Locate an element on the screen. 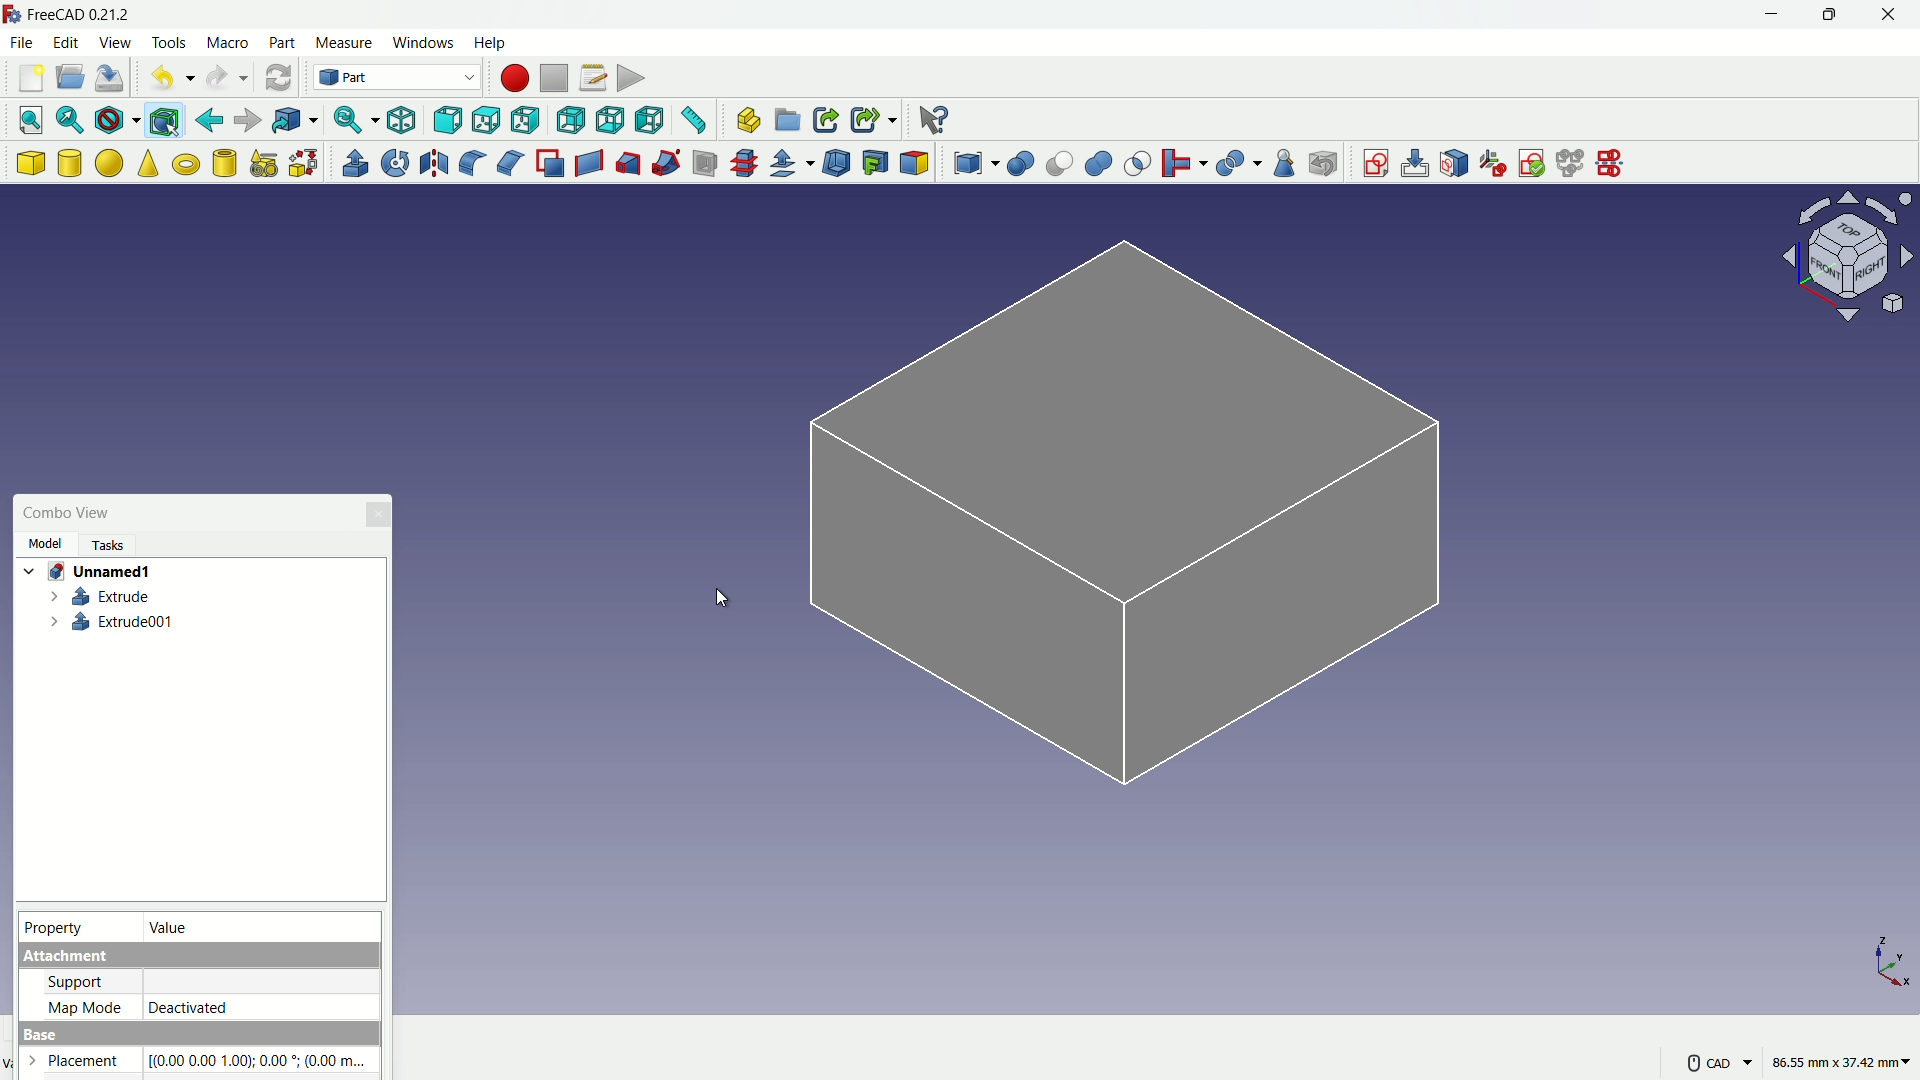 This screenshot has height=1080, width=1920. cone is located at coordinates (149, 162).